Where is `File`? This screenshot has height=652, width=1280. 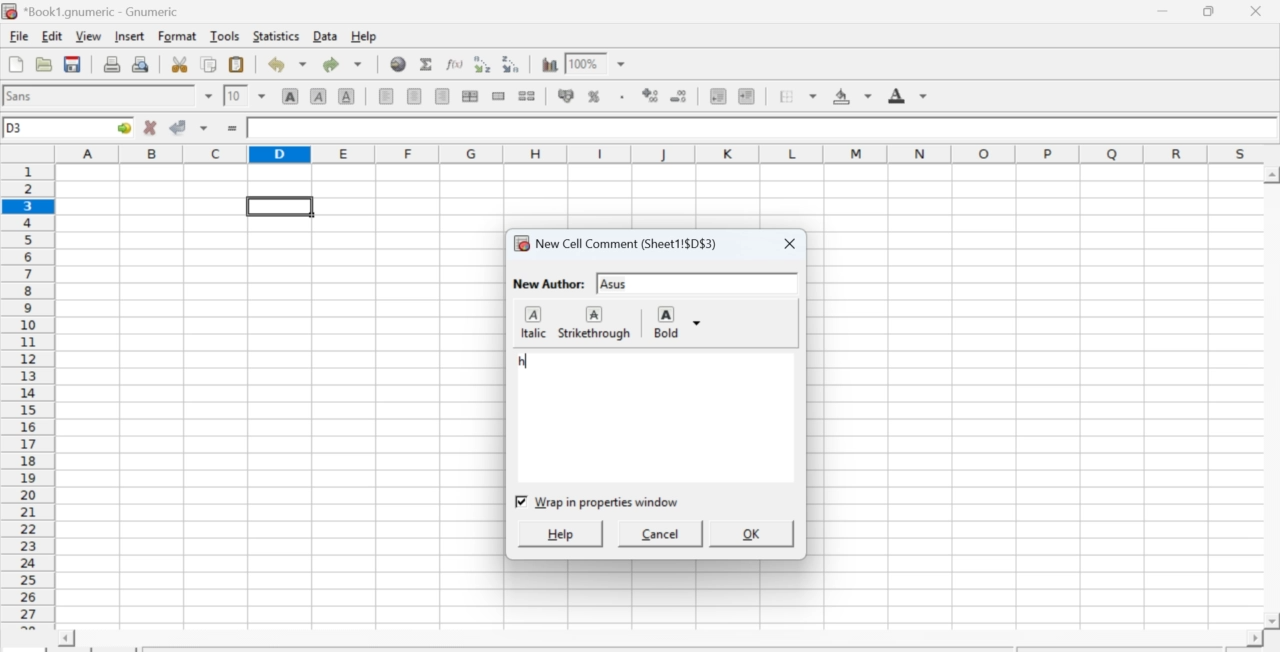 File is located at coordinates (18, 37).